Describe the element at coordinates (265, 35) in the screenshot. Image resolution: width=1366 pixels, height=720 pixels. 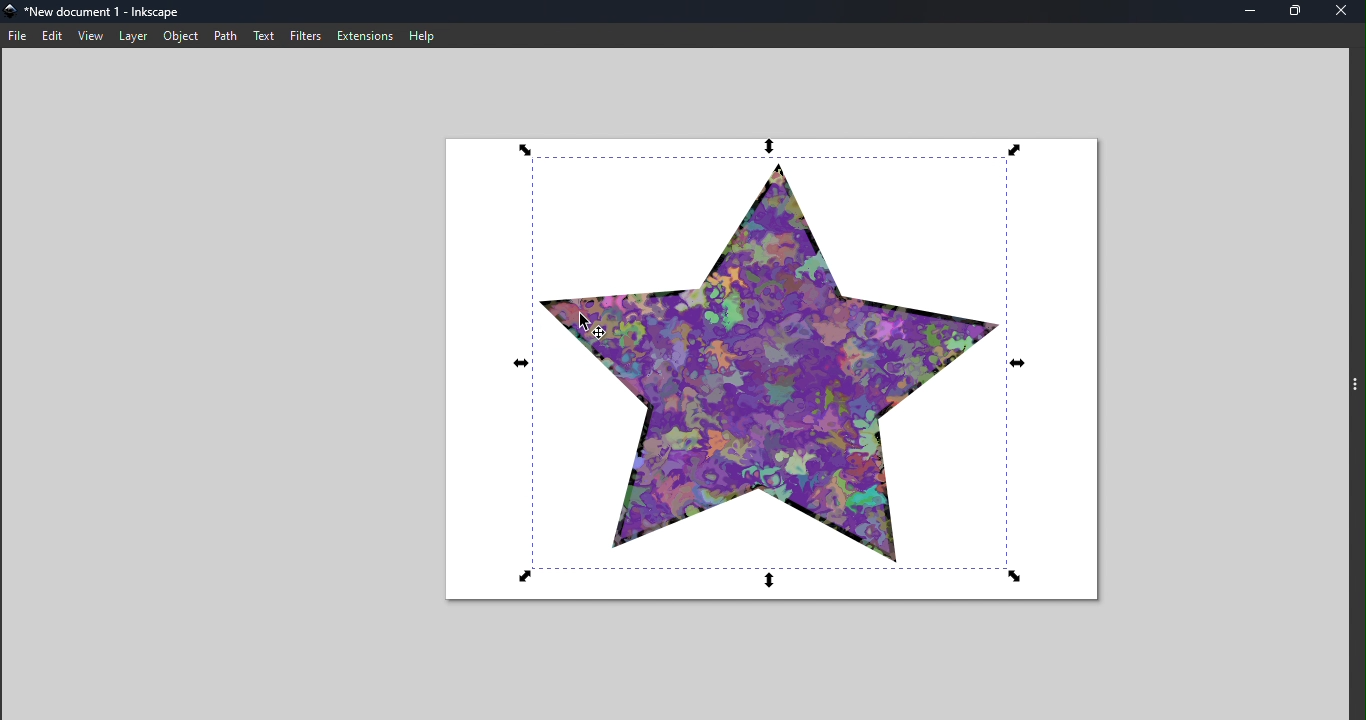
I see `Text` at that location.